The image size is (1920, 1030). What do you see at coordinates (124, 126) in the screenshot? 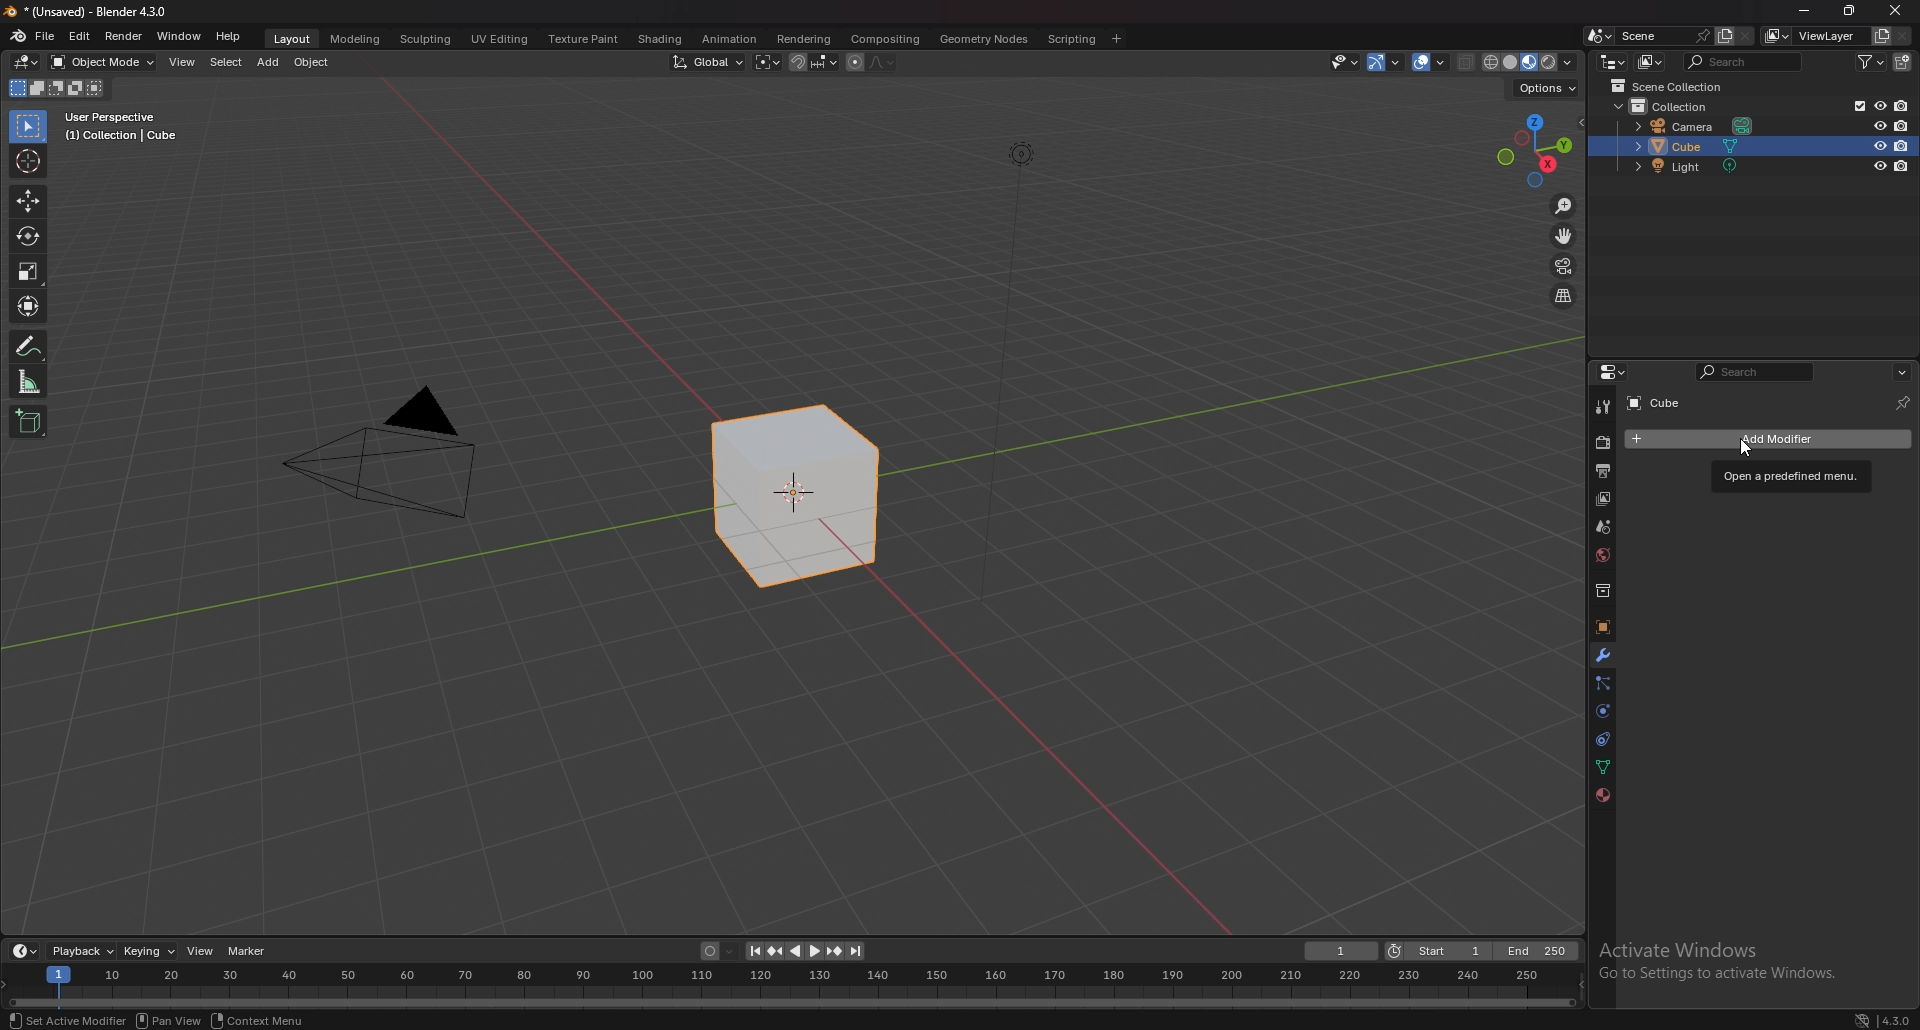
I see `info` at bounding box center [124, 126].